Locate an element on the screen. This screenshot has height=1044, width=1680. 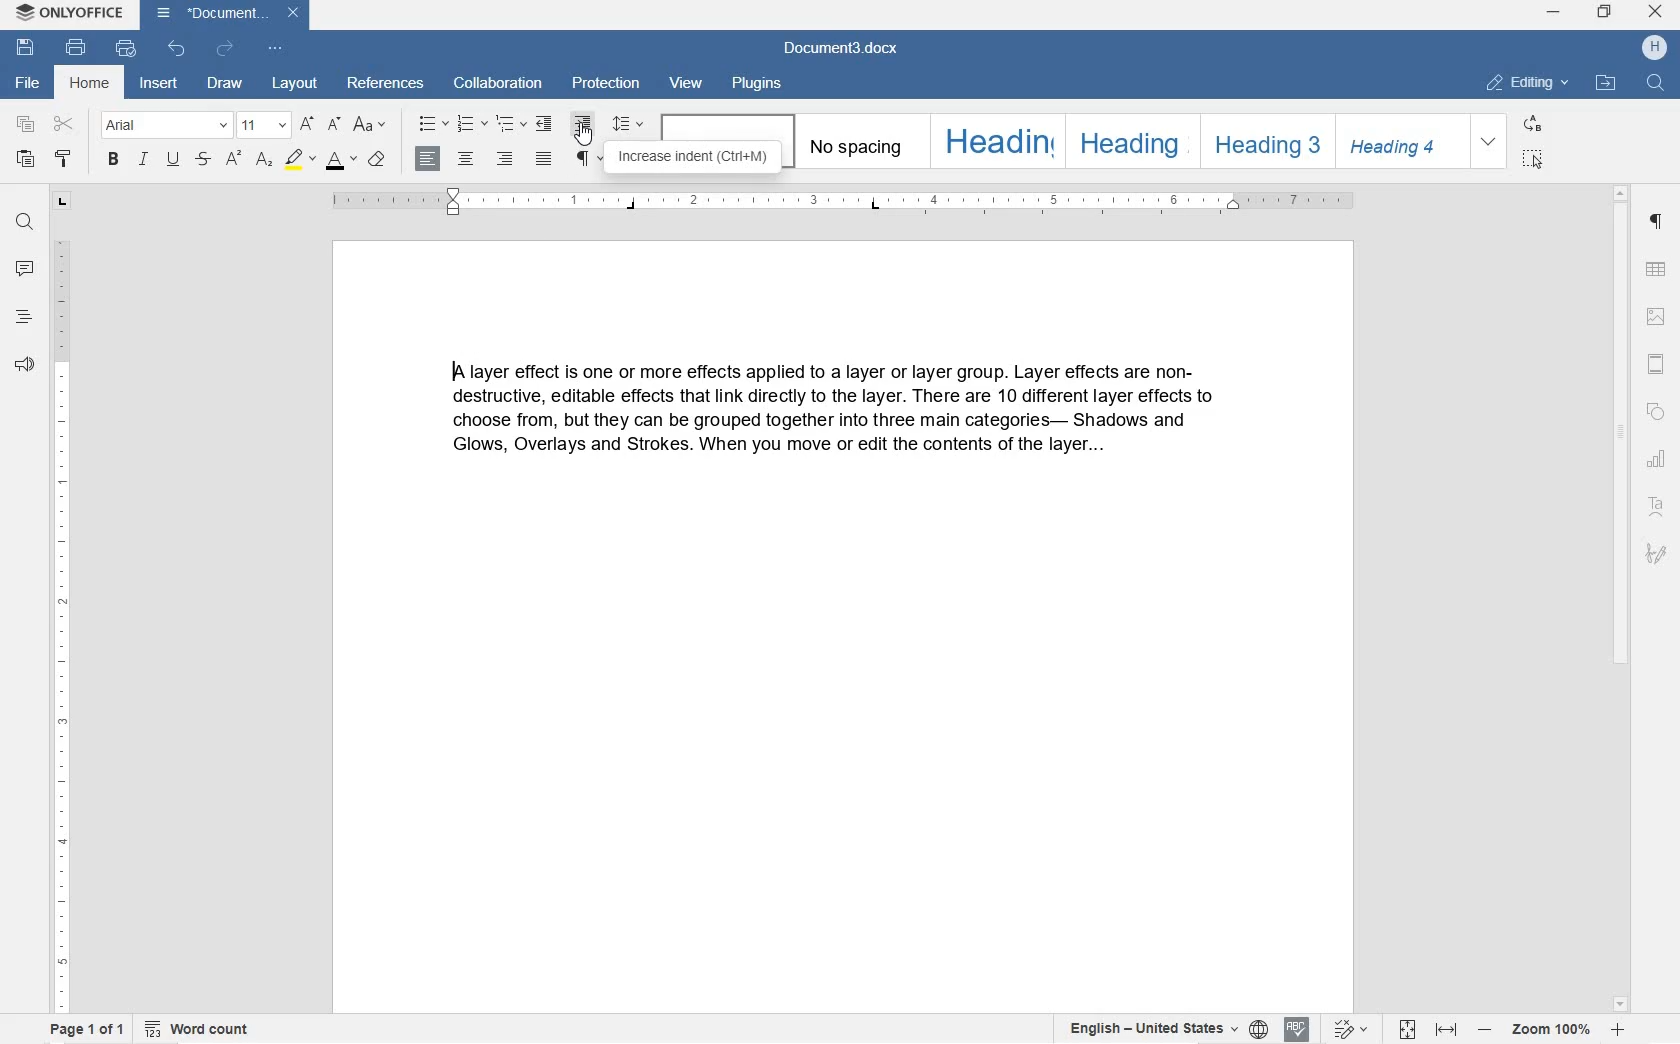
PRINT is located at coordinates (75, 47).